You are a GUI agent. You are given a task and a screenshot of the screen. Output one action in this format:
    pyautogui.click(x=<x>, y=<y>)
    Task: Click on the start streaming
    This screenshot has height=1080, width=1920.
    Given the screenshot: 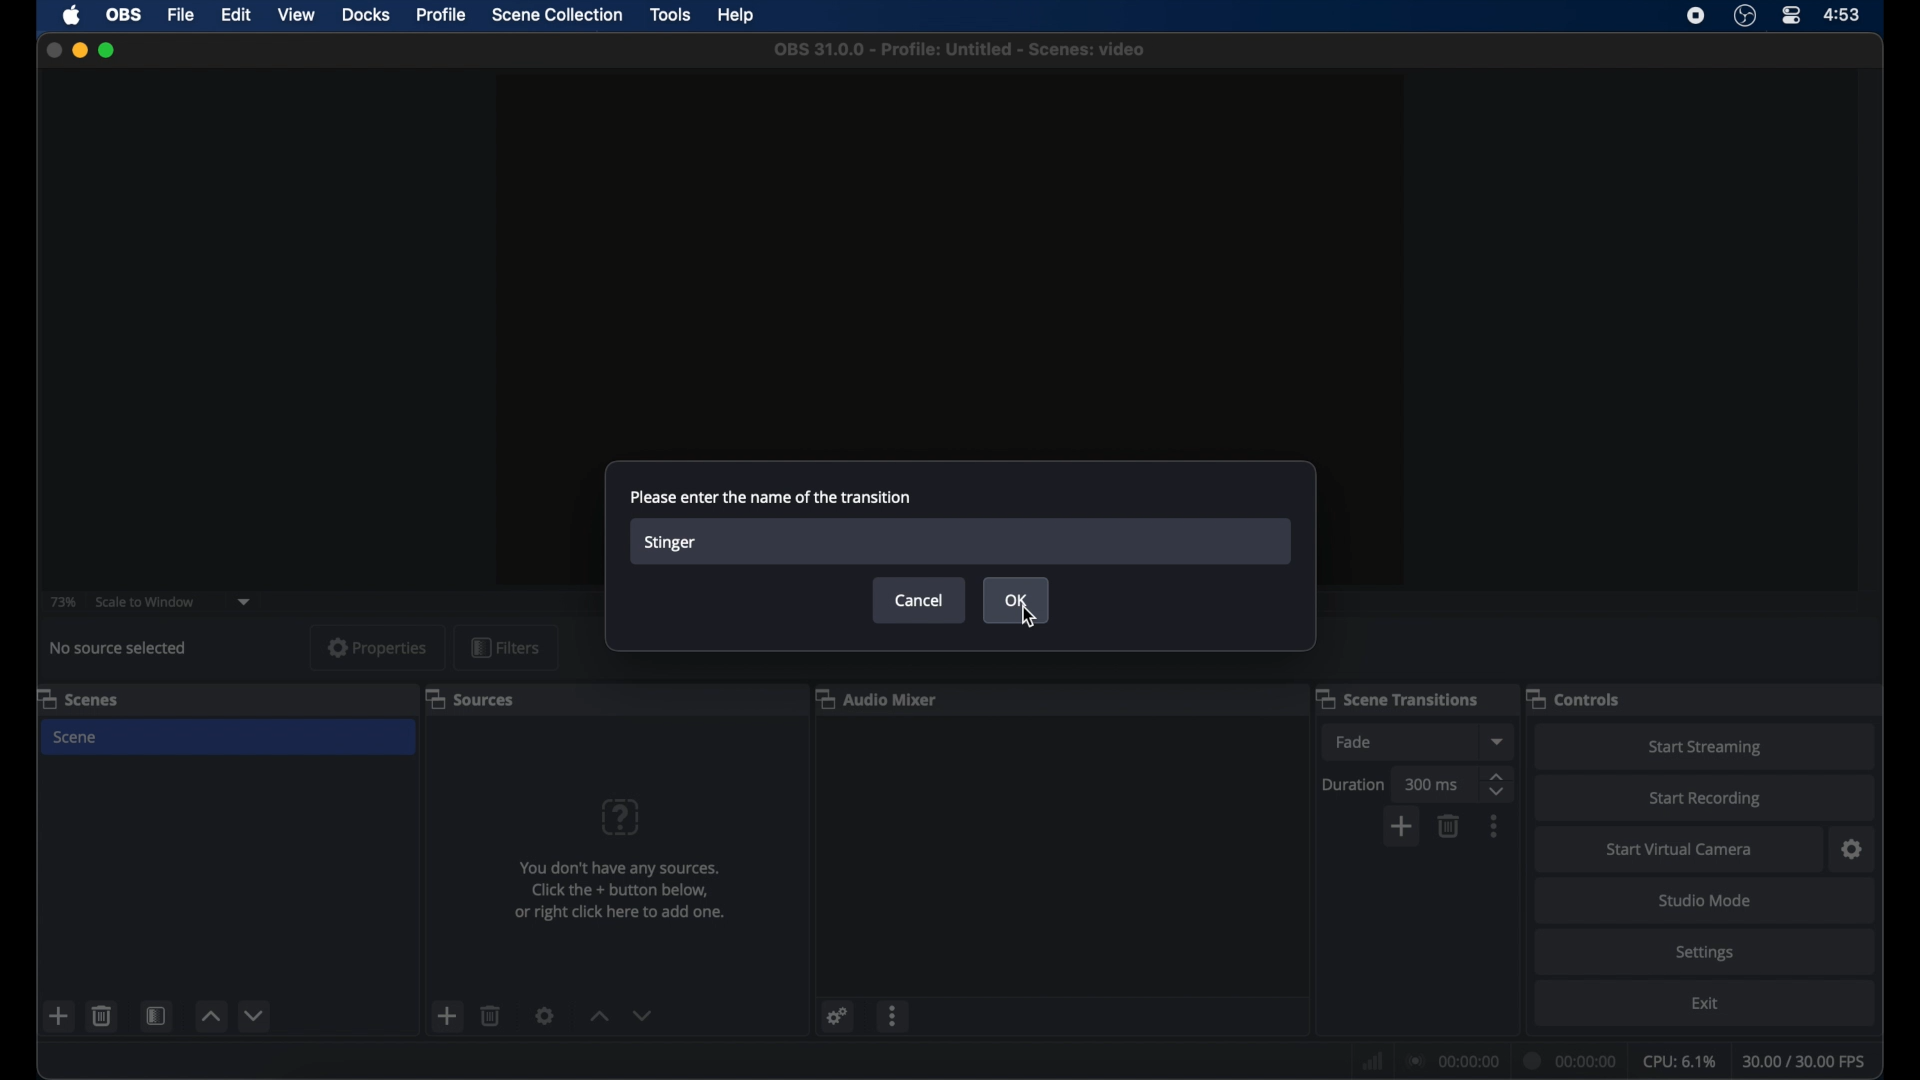 What is the action you would take?
    pyautogui.click(x=1709, y=748)
    